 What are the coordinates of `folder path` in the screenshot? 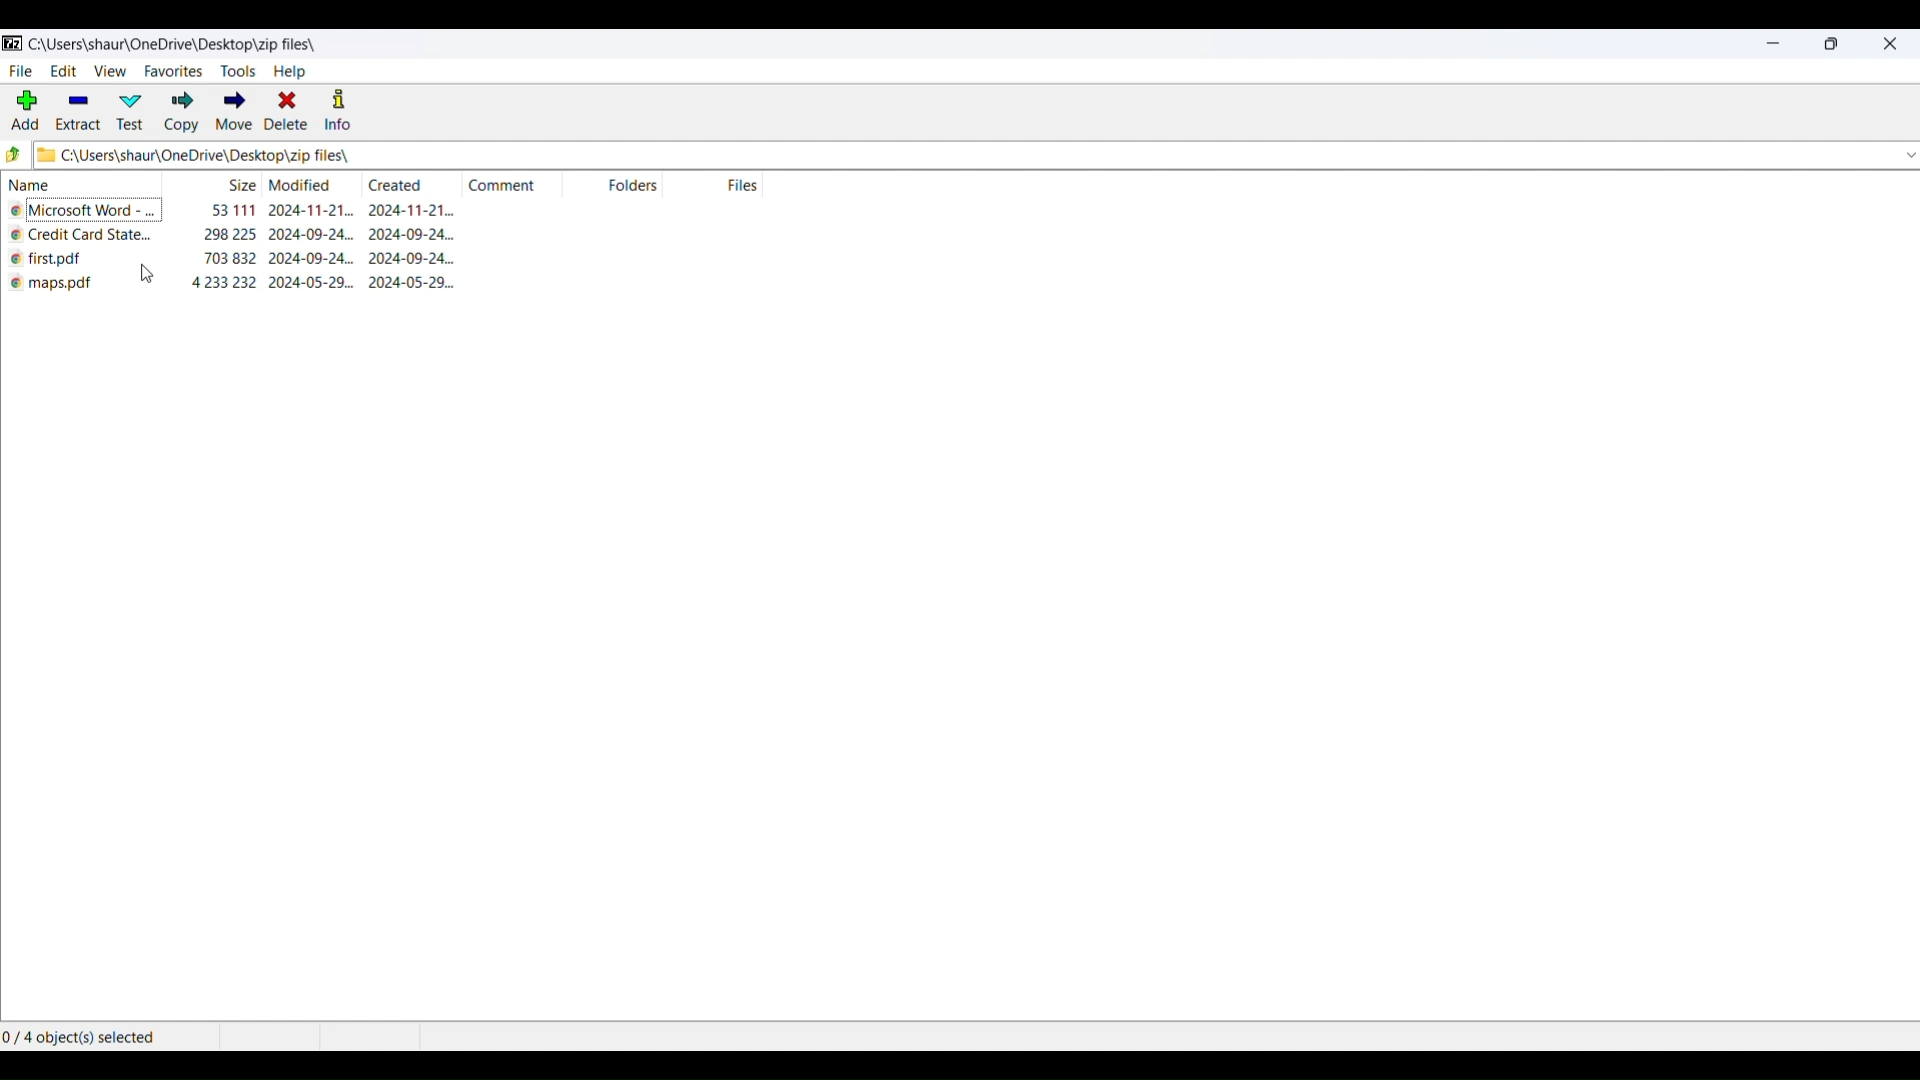 It's located at (173, 44).